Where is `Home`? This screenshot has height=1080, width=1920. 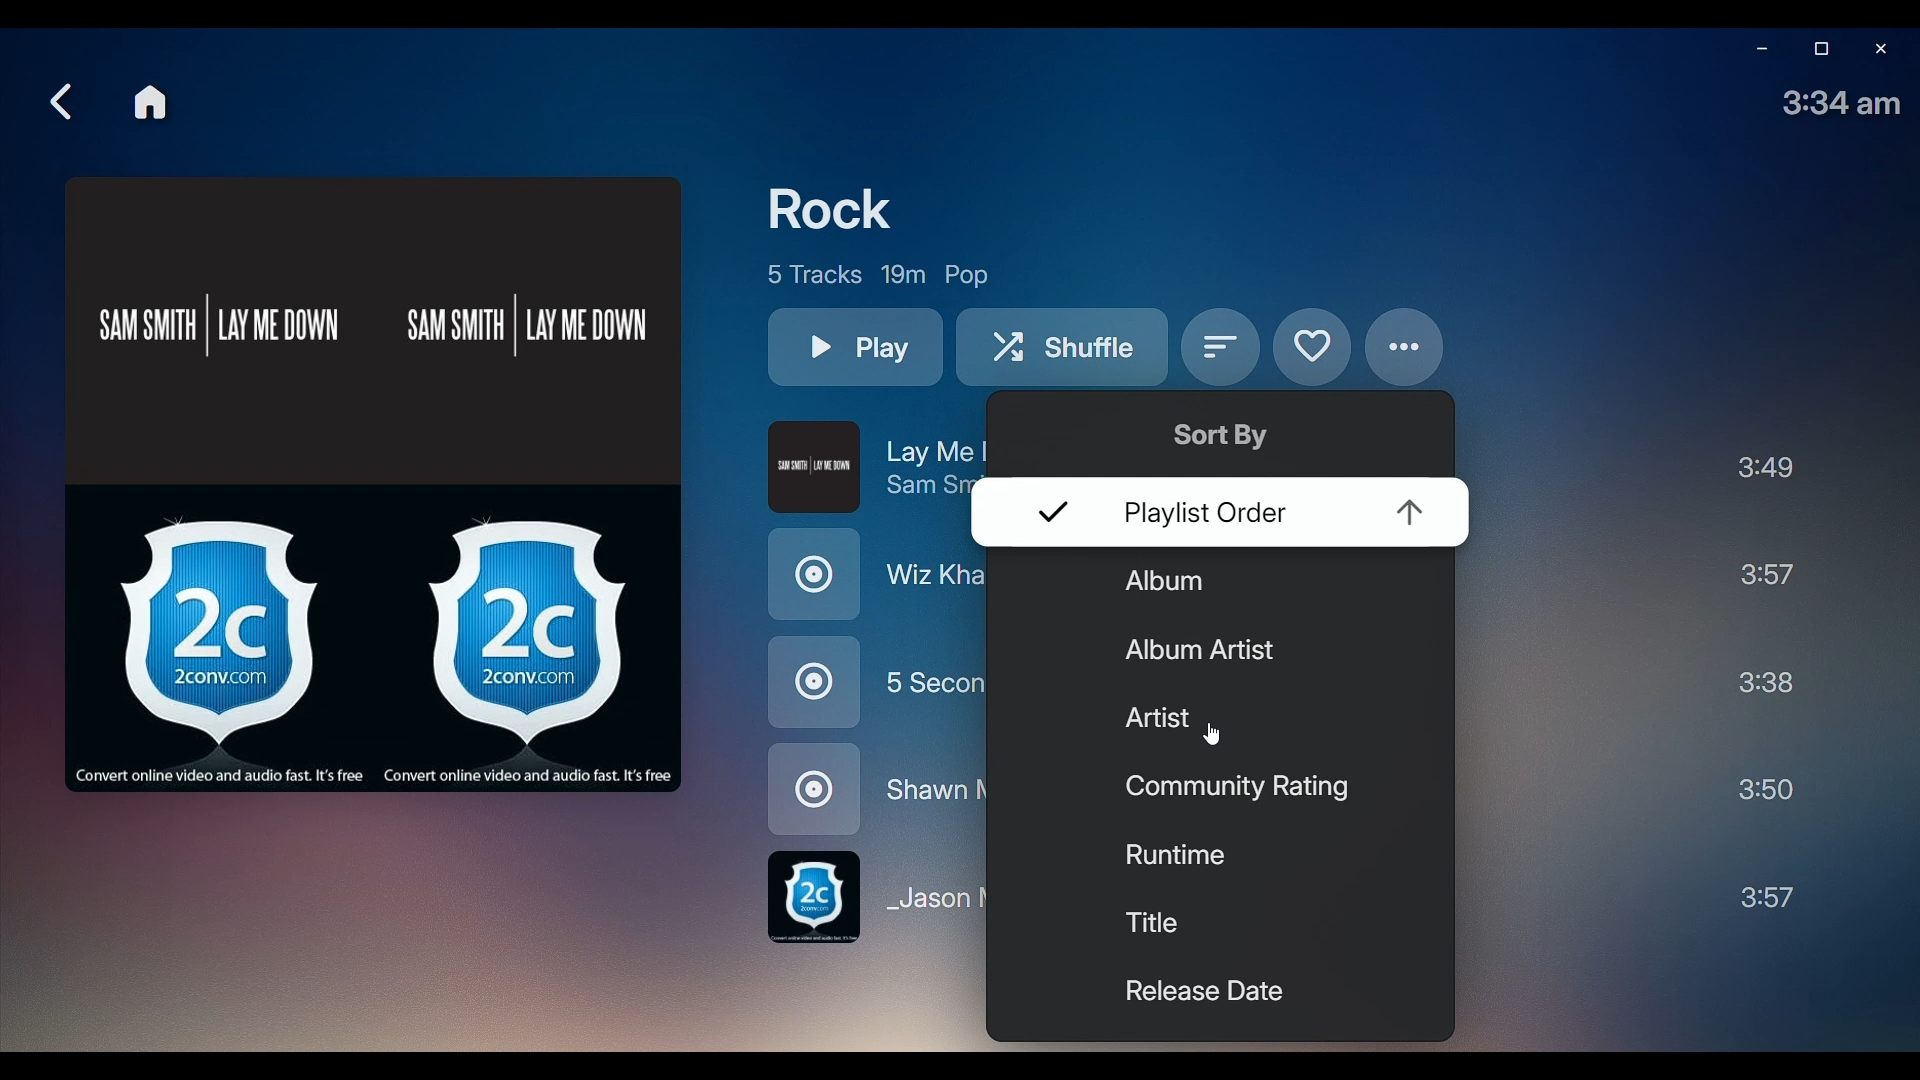 Home is located at coordinates (152, 102).